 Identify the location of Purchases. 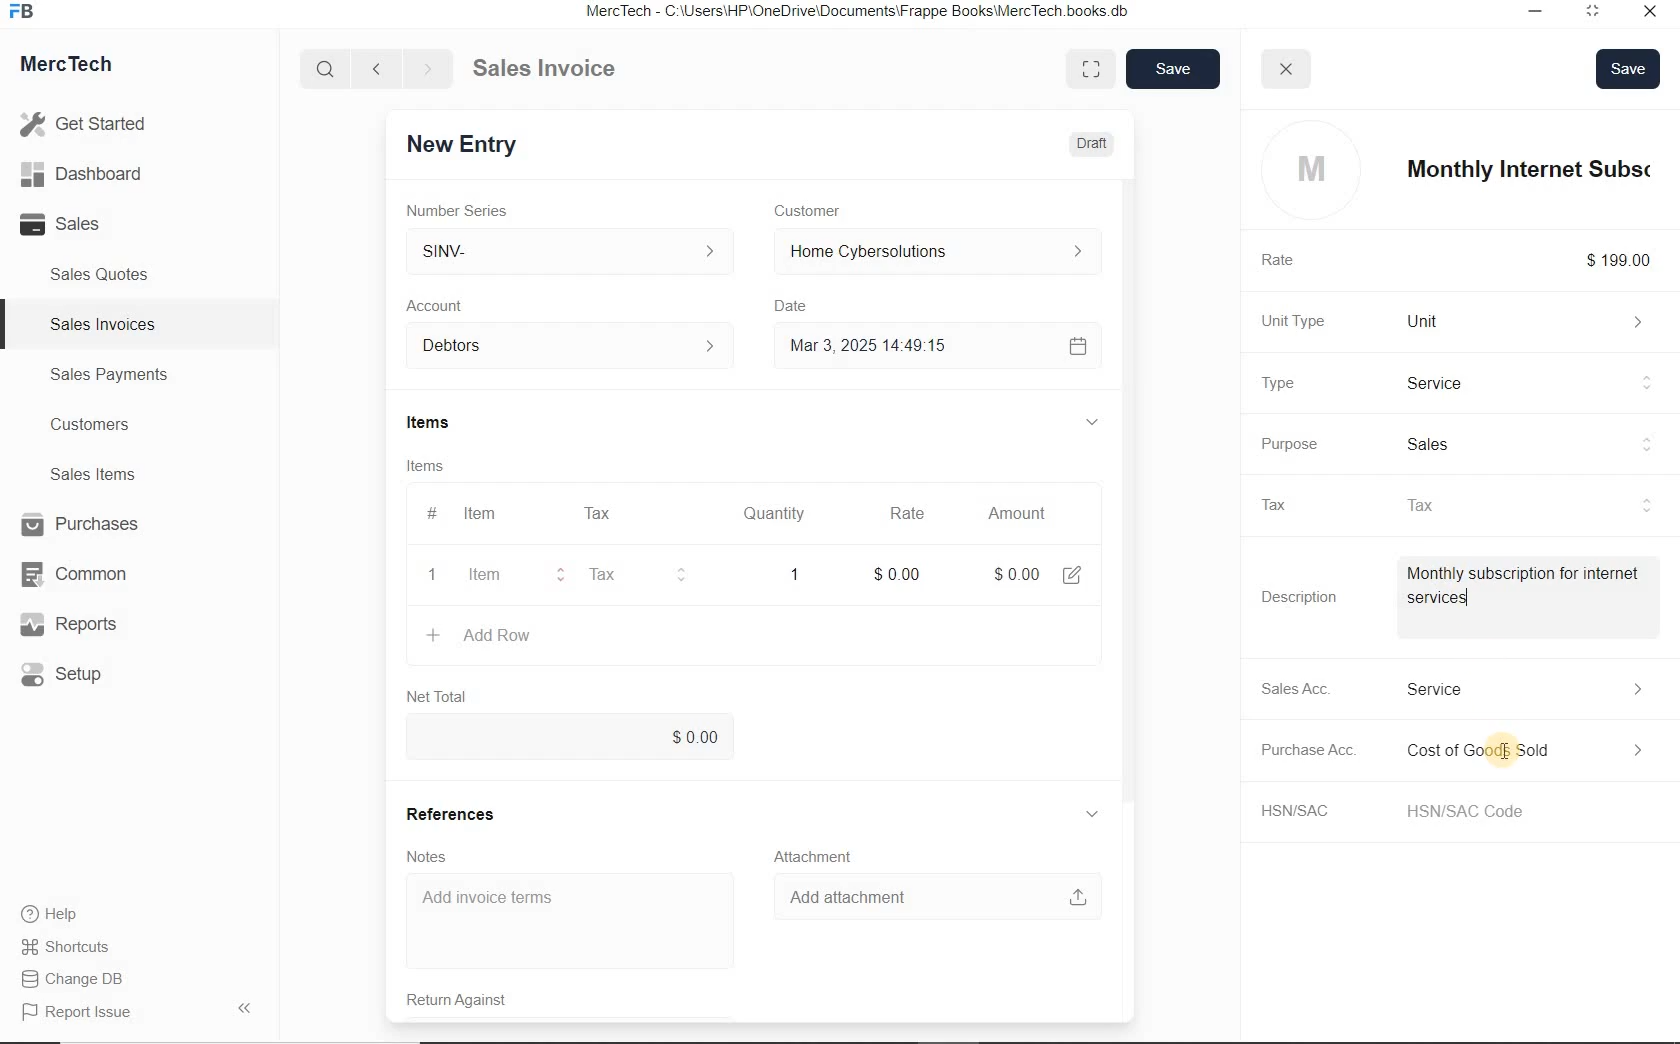
(83, 526).